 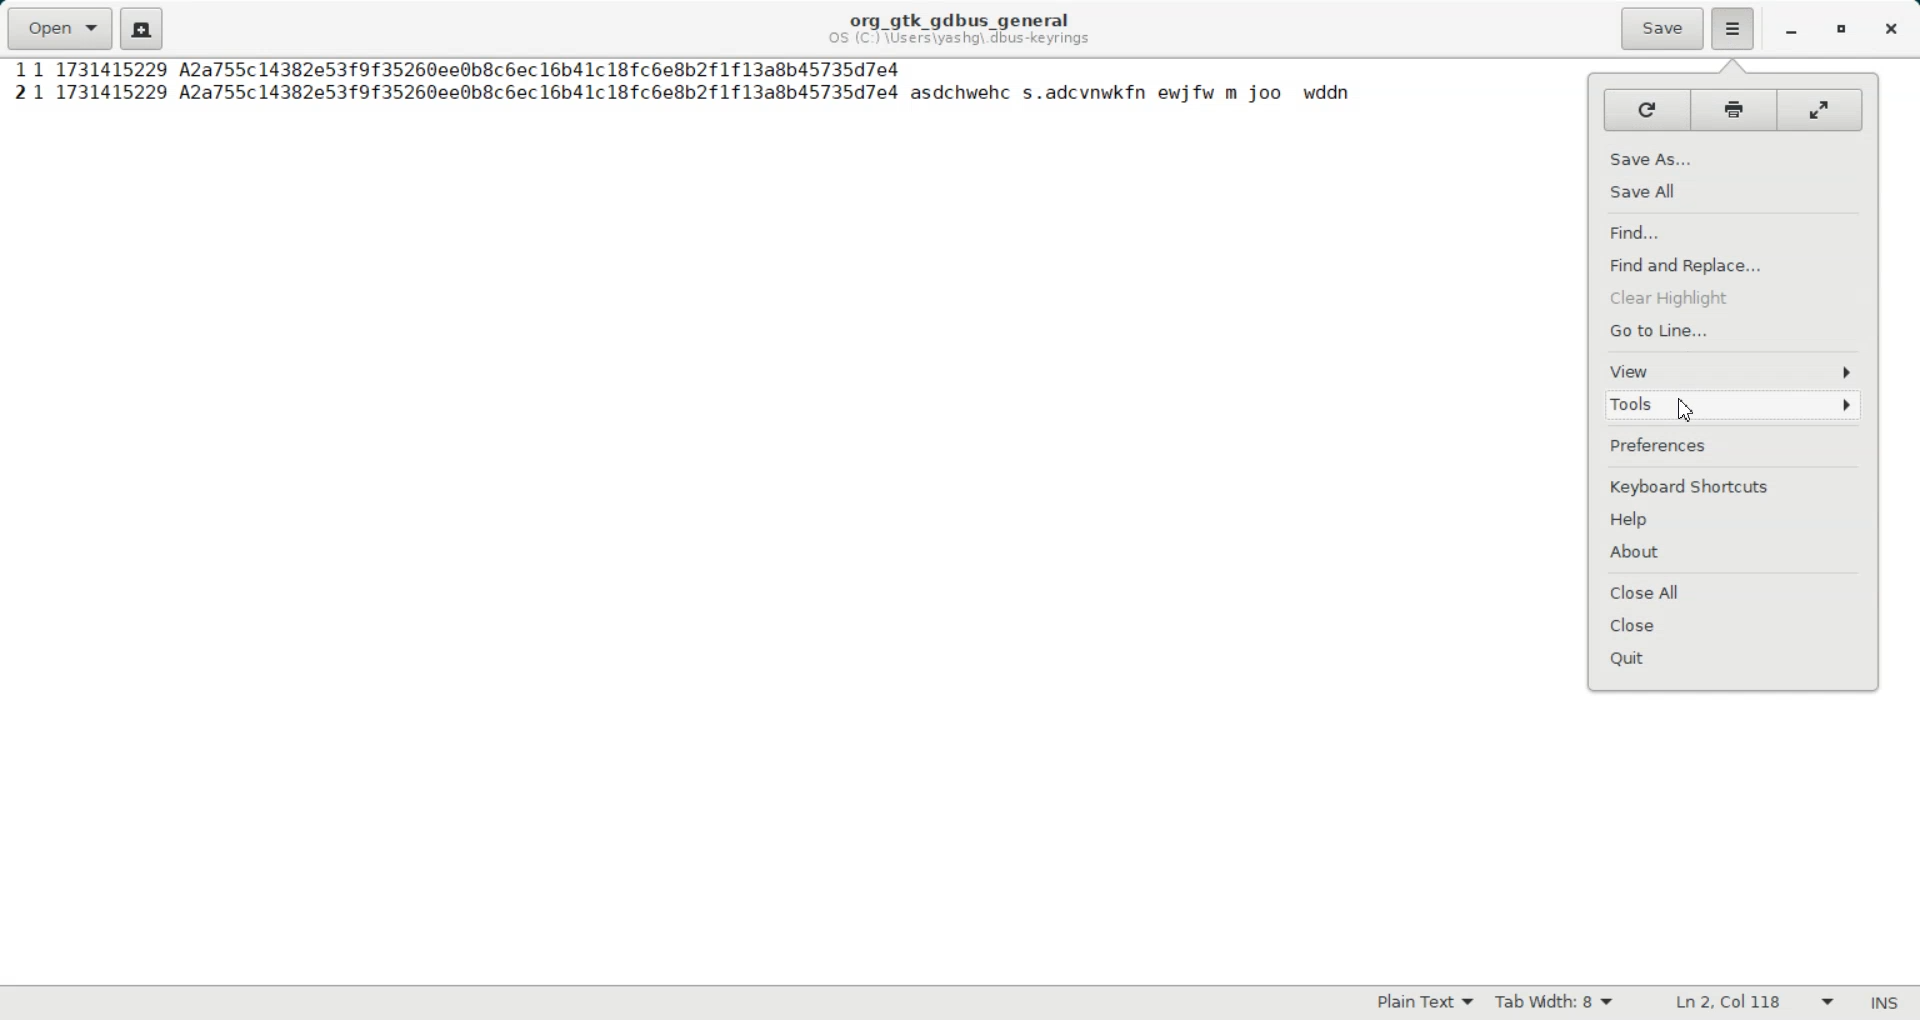 What do you see at coordinates (1732, 589) in the screenshot?
I see `Close All` at bounding box center [1732, 589].